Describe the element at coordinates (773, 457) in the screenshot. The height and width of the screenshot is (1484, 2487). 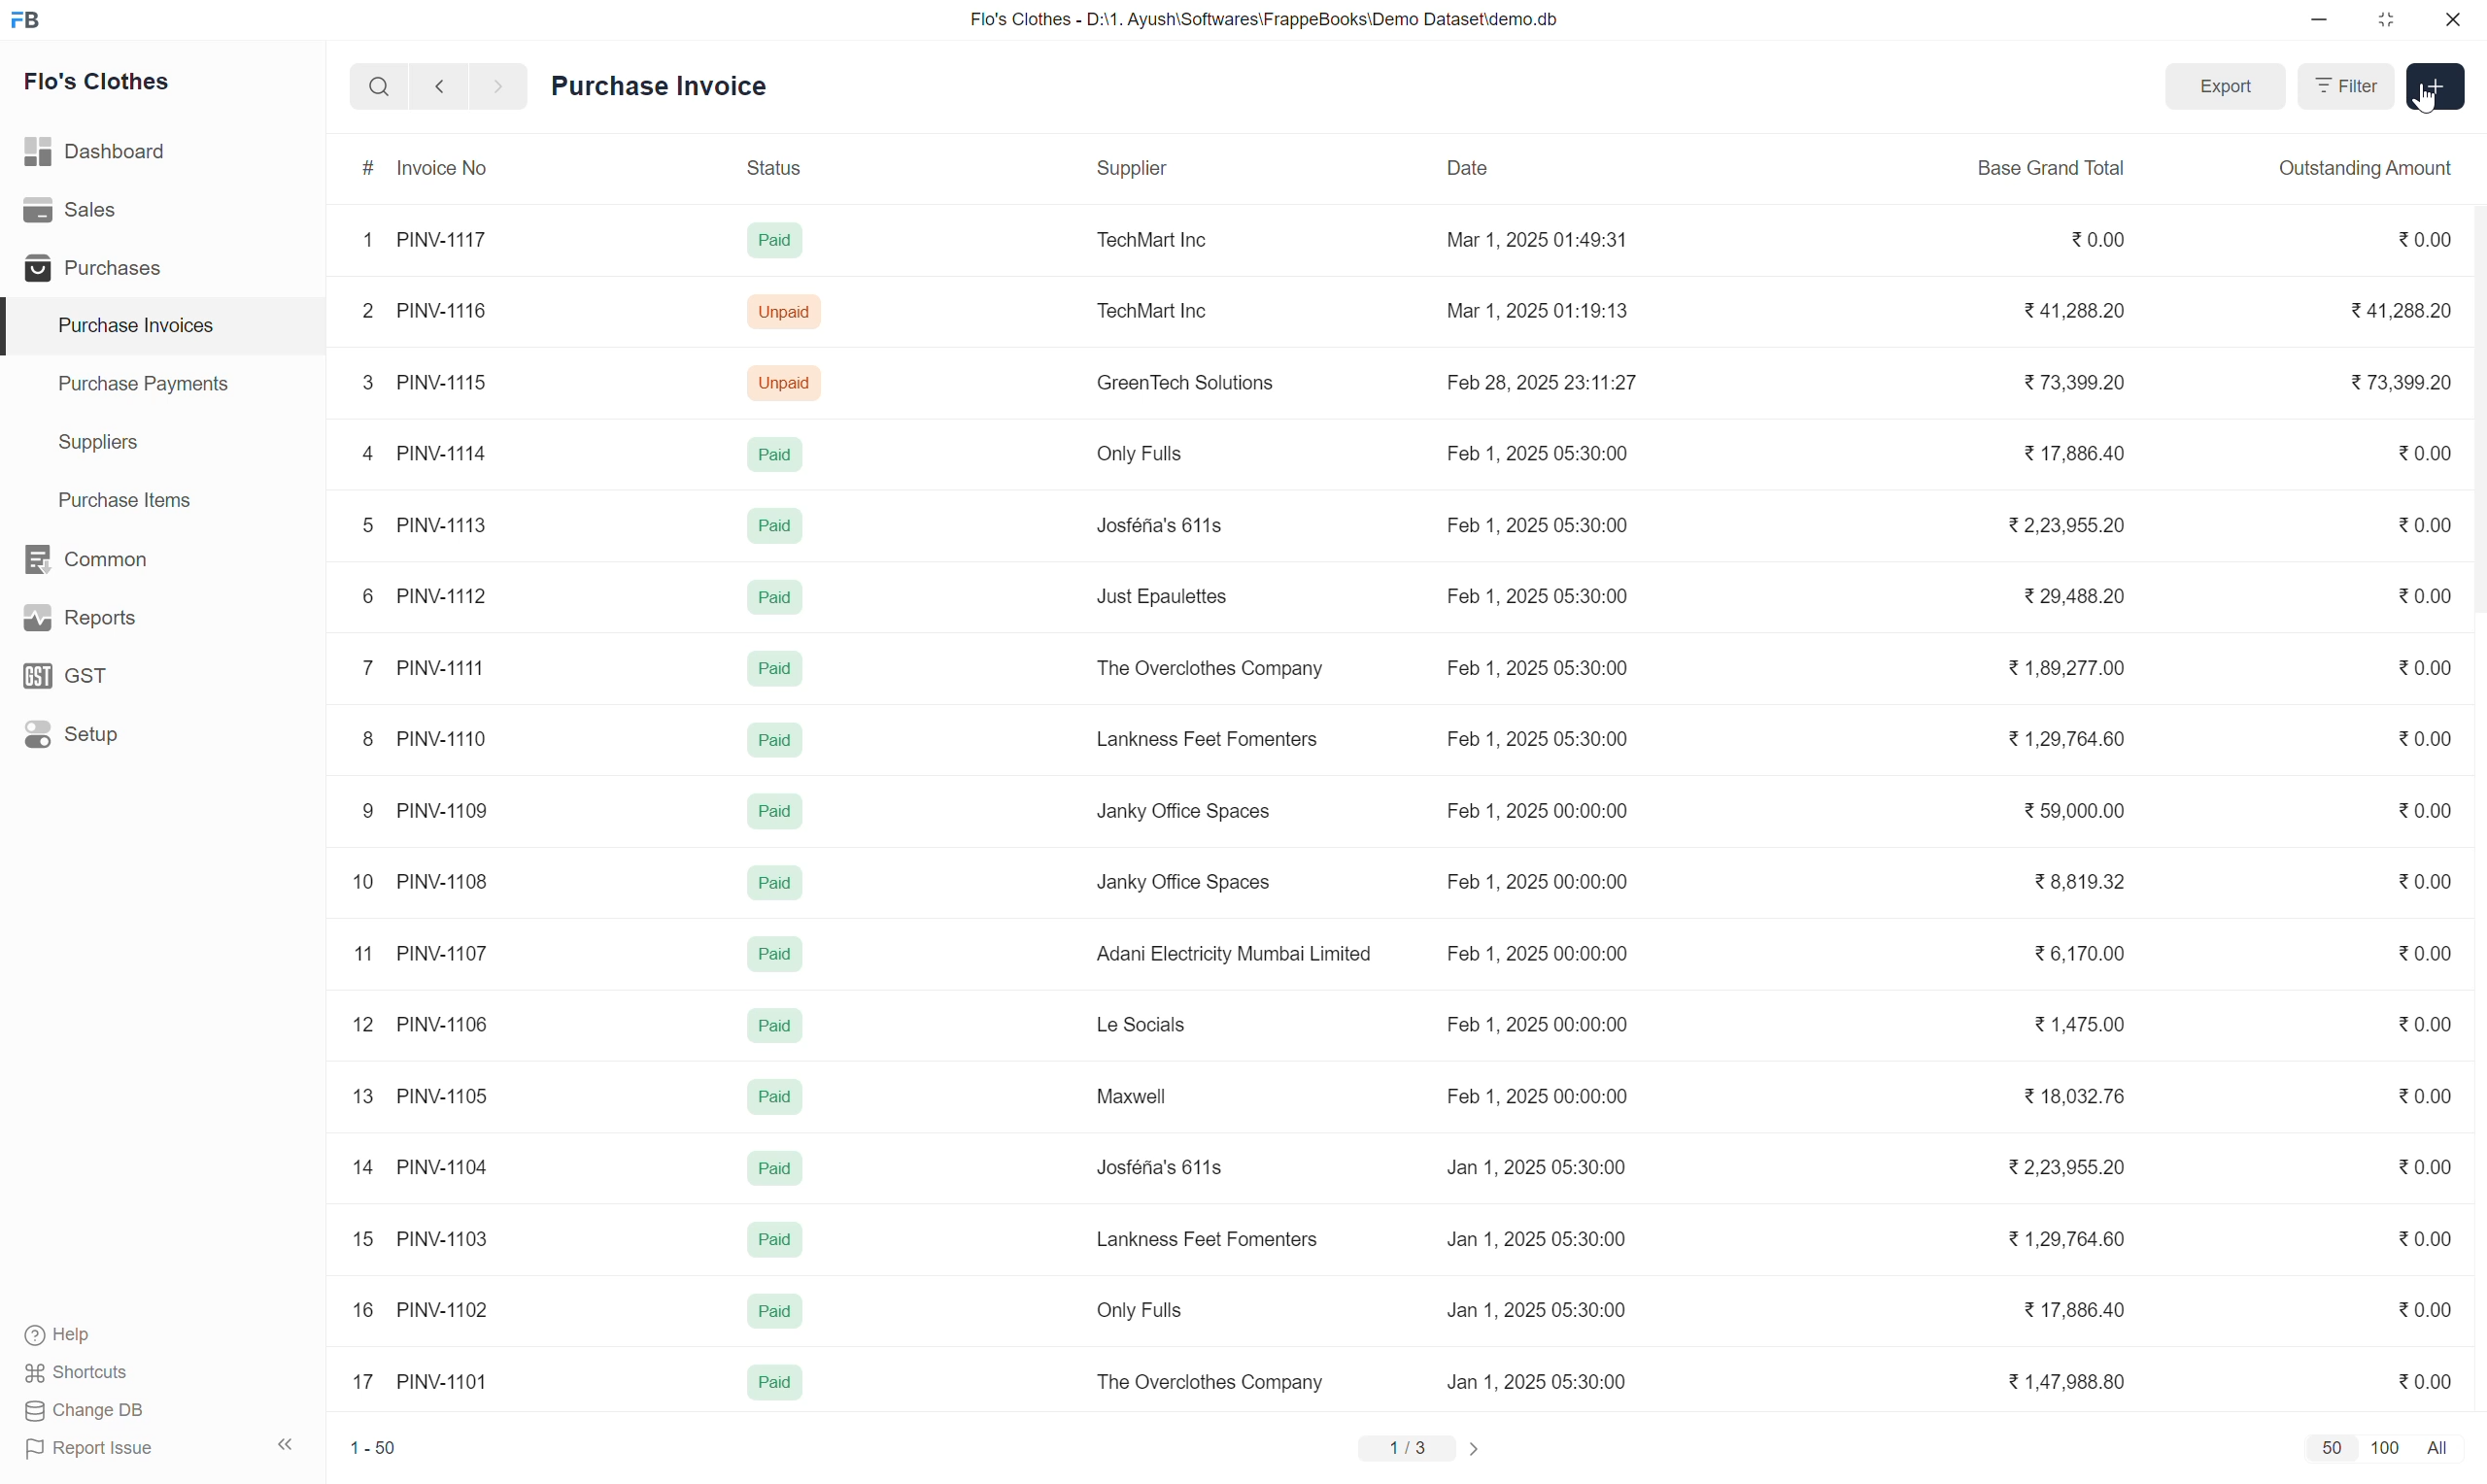
I see `Paid` at that location.